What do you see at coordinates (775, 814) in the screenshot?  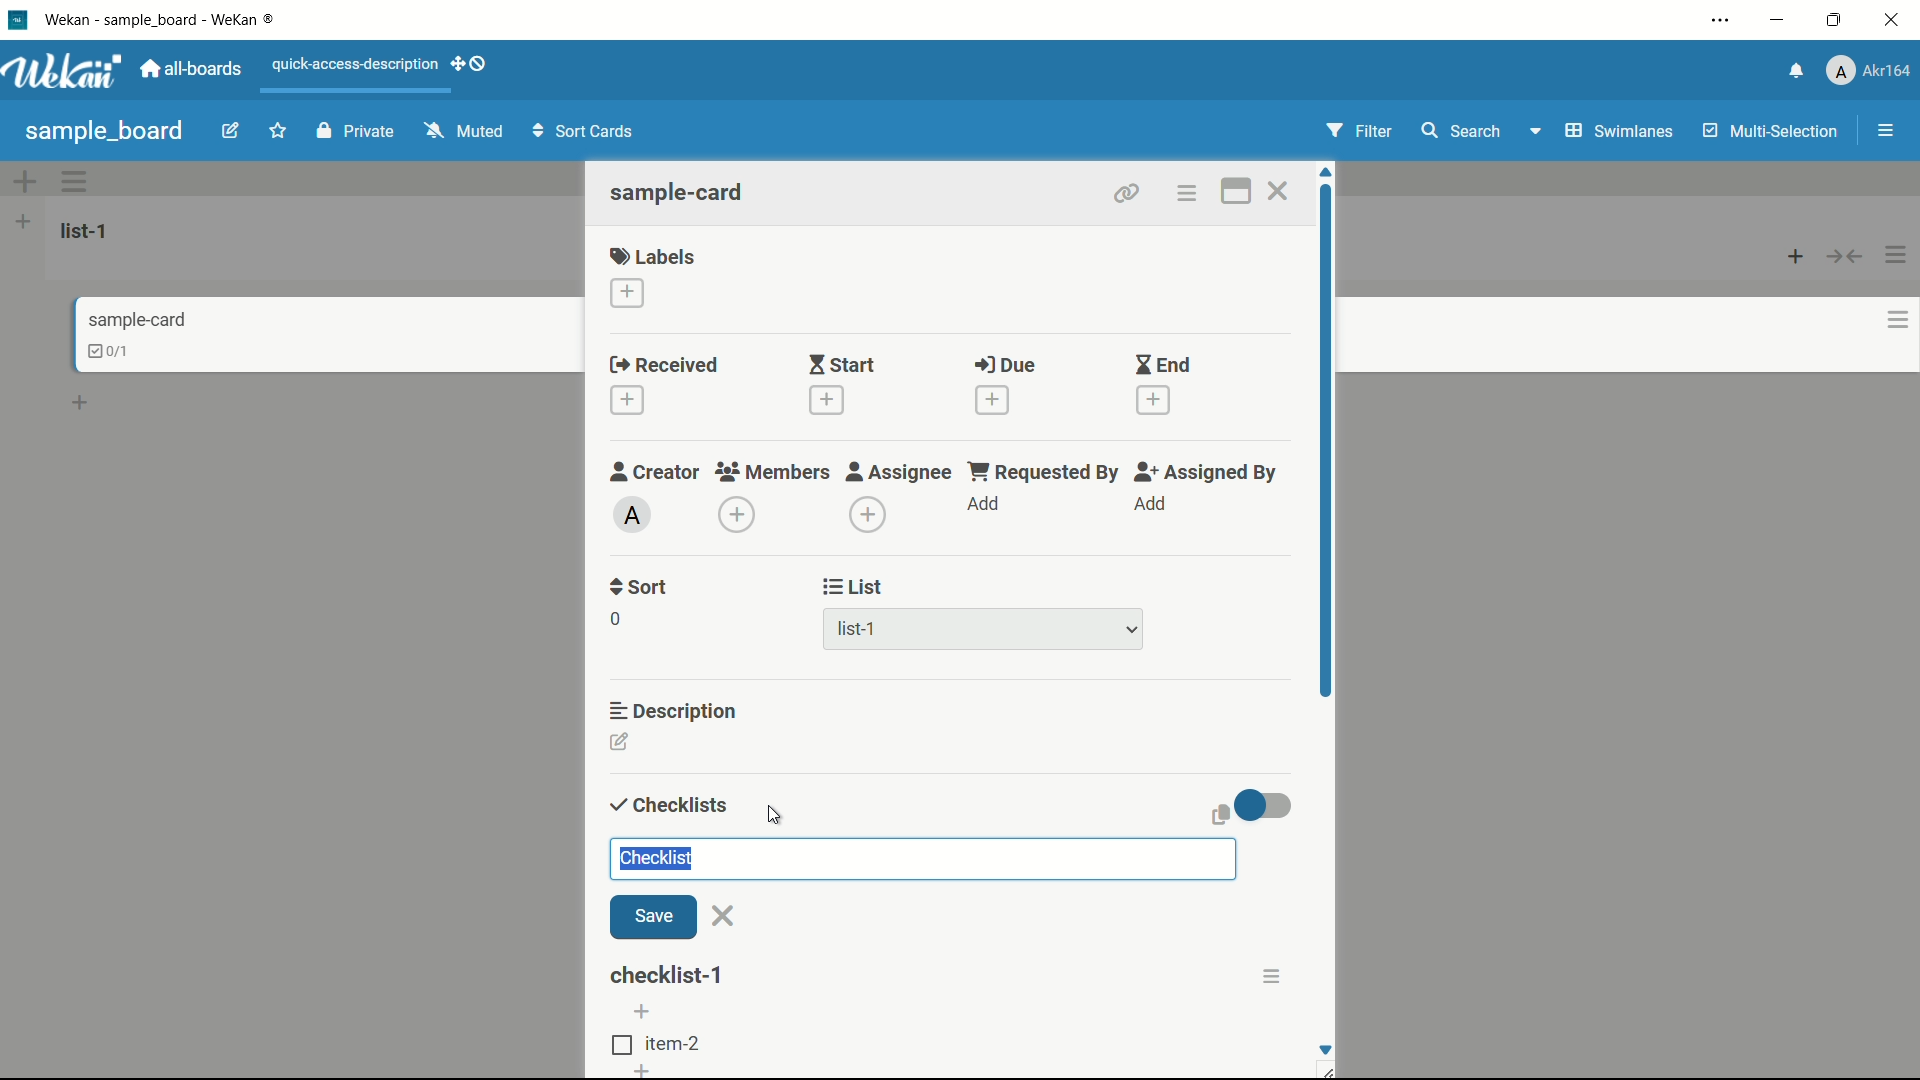 I see `cursor` at bounding box center [775, 814].